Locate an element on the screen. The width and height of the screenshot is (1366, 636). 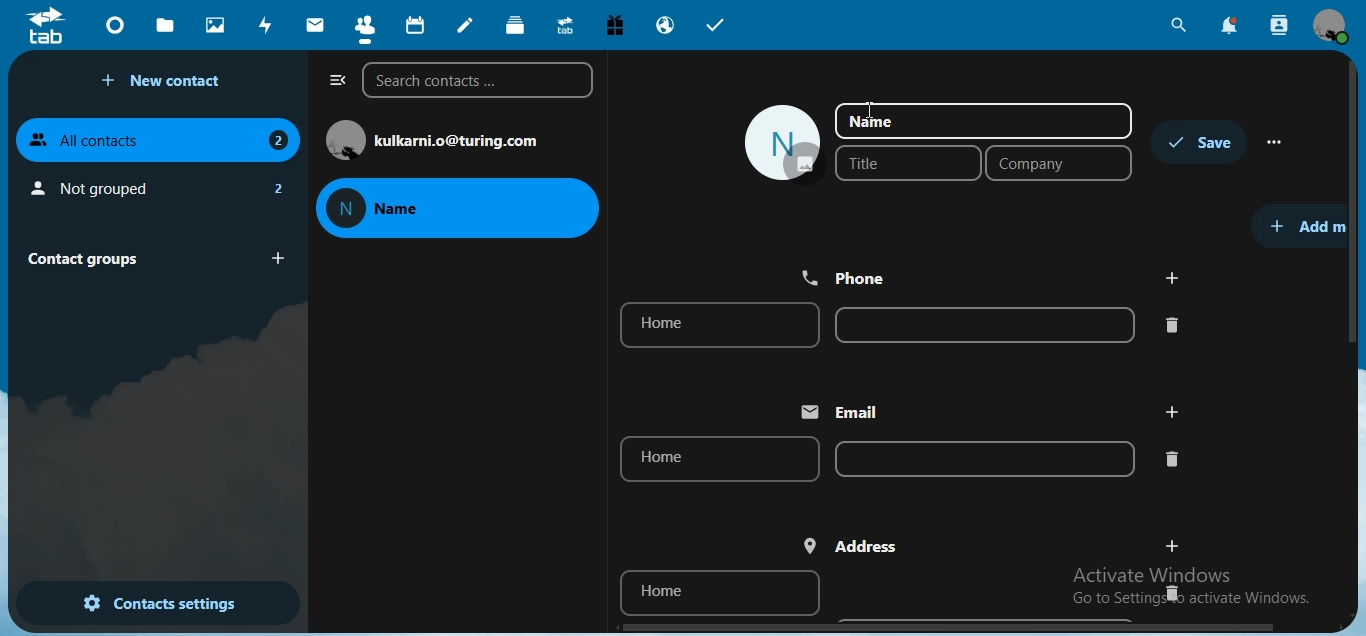
 is located at coordinates (988, 323).